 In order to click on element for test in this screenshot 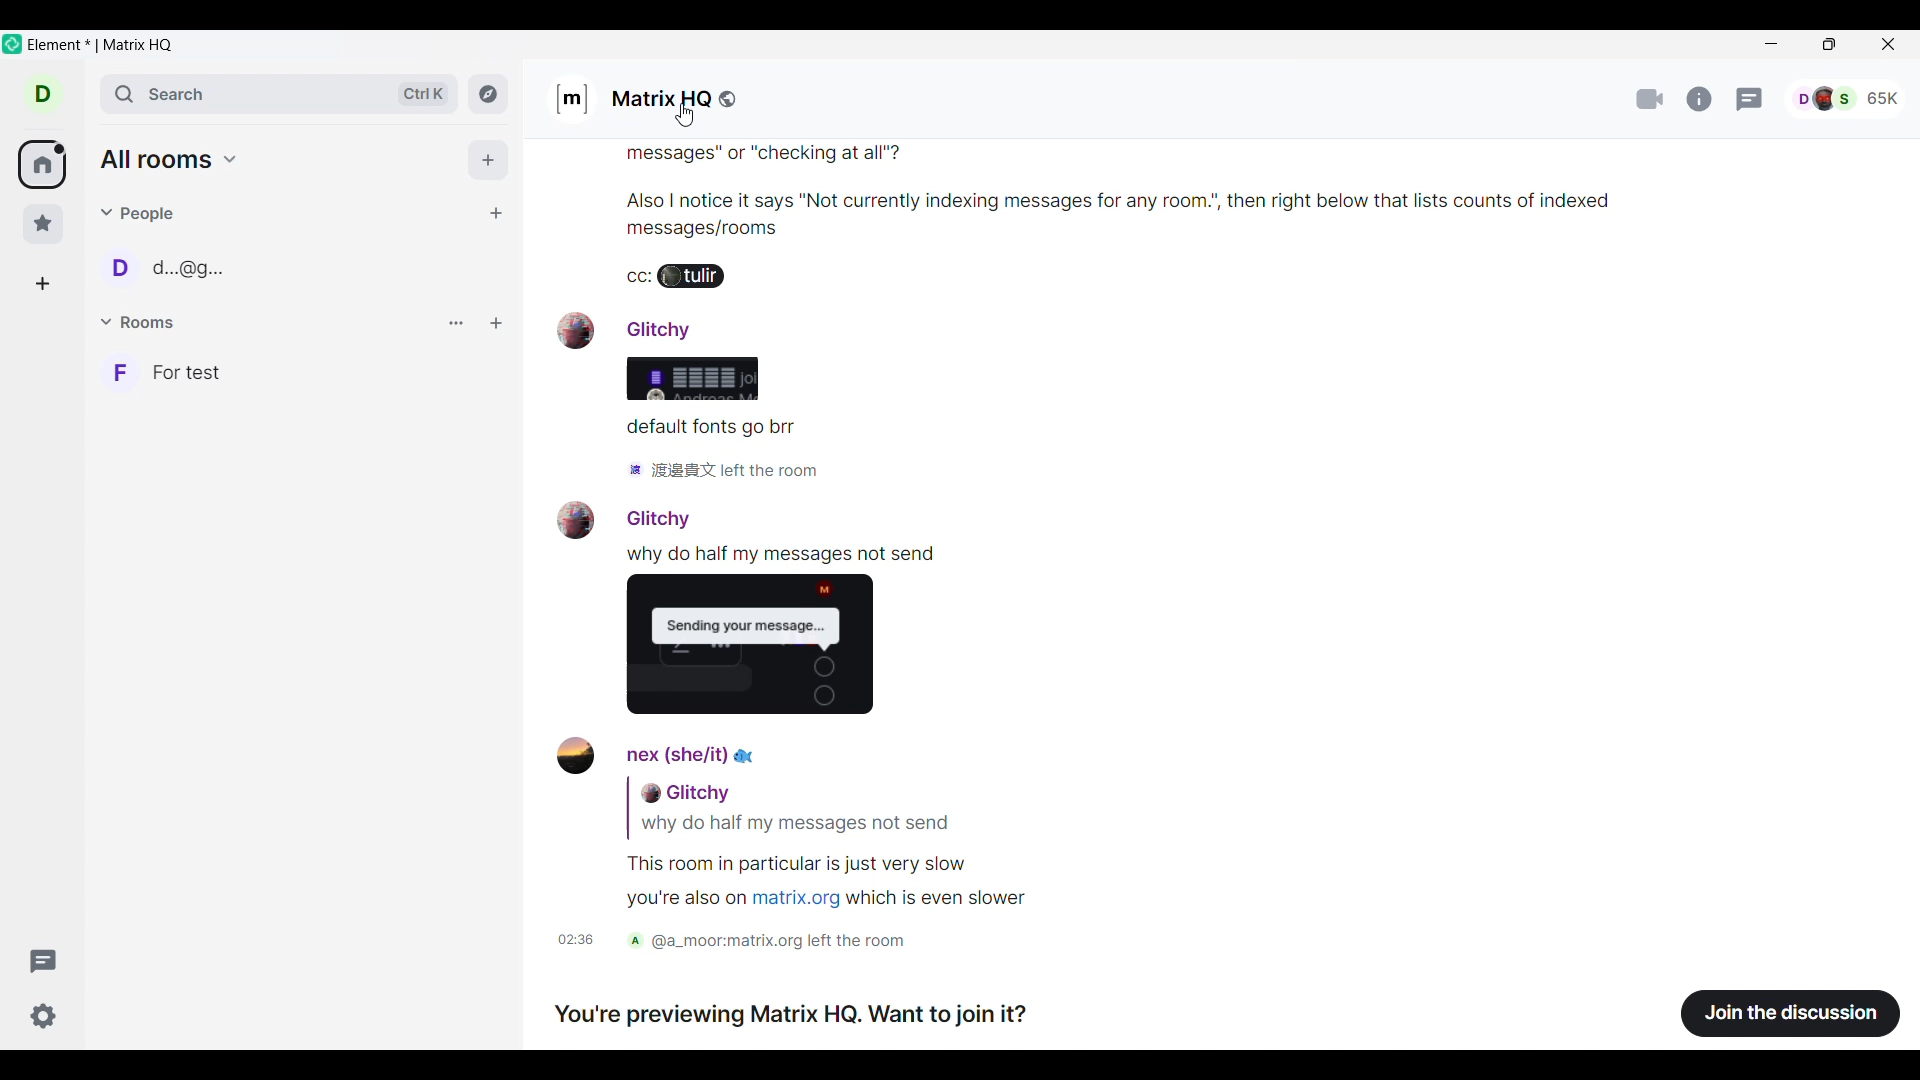, I will do `click(103, 46)`.